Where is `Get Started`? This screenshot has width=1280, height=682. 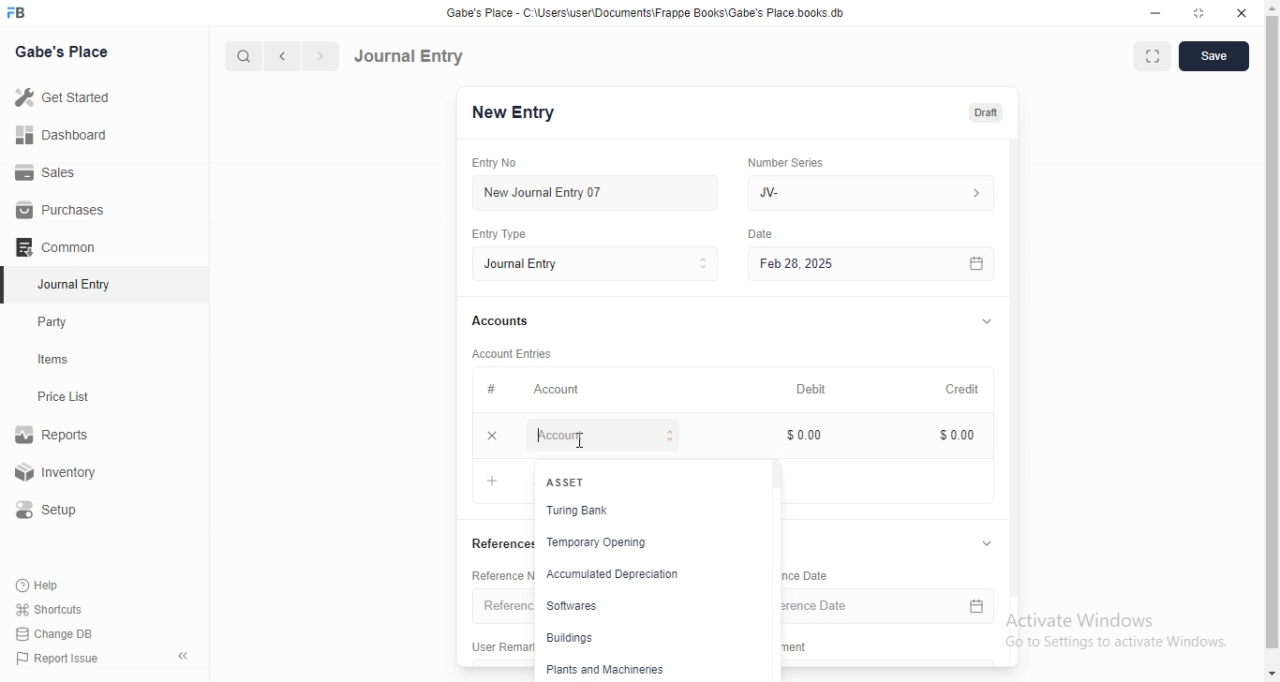
Get Started is located at coordinates (61, 99).